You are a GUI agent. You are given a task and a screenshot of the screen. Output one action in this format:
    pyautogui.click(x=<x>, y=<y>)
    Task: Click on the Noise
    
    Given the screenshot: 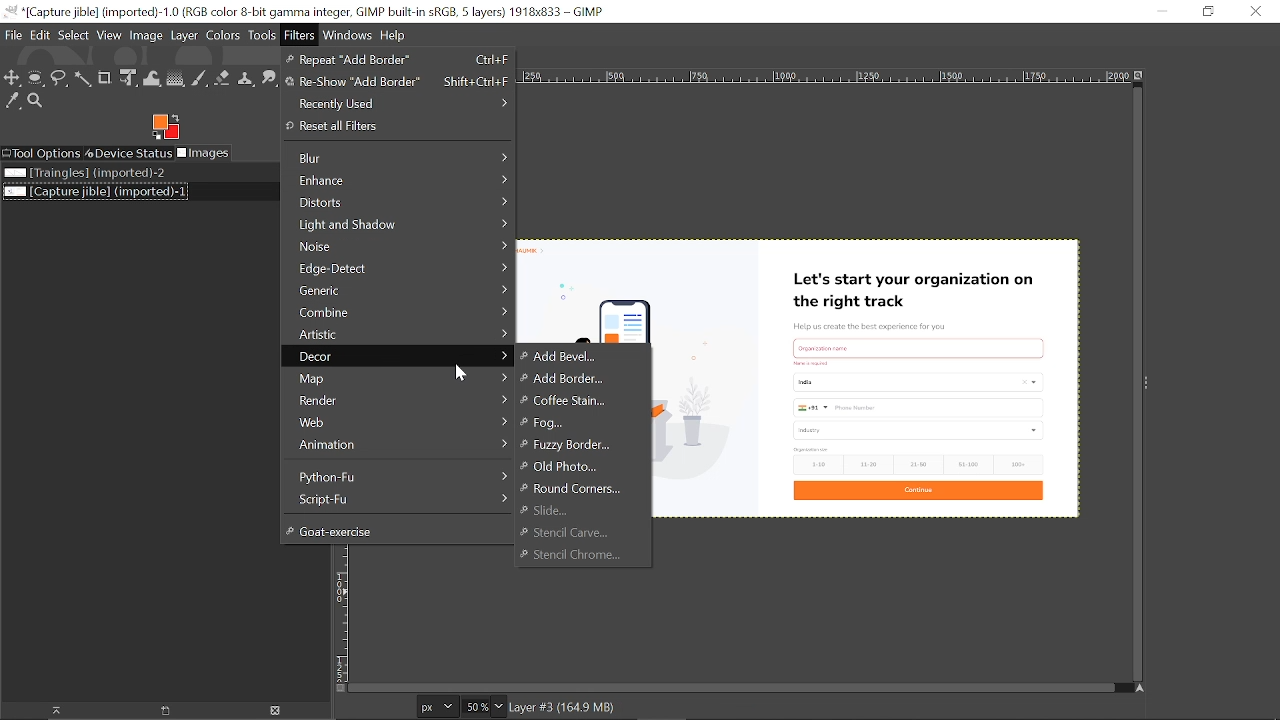 What is the action you would take?
    pyautogui.click(x=398, y=245)
    